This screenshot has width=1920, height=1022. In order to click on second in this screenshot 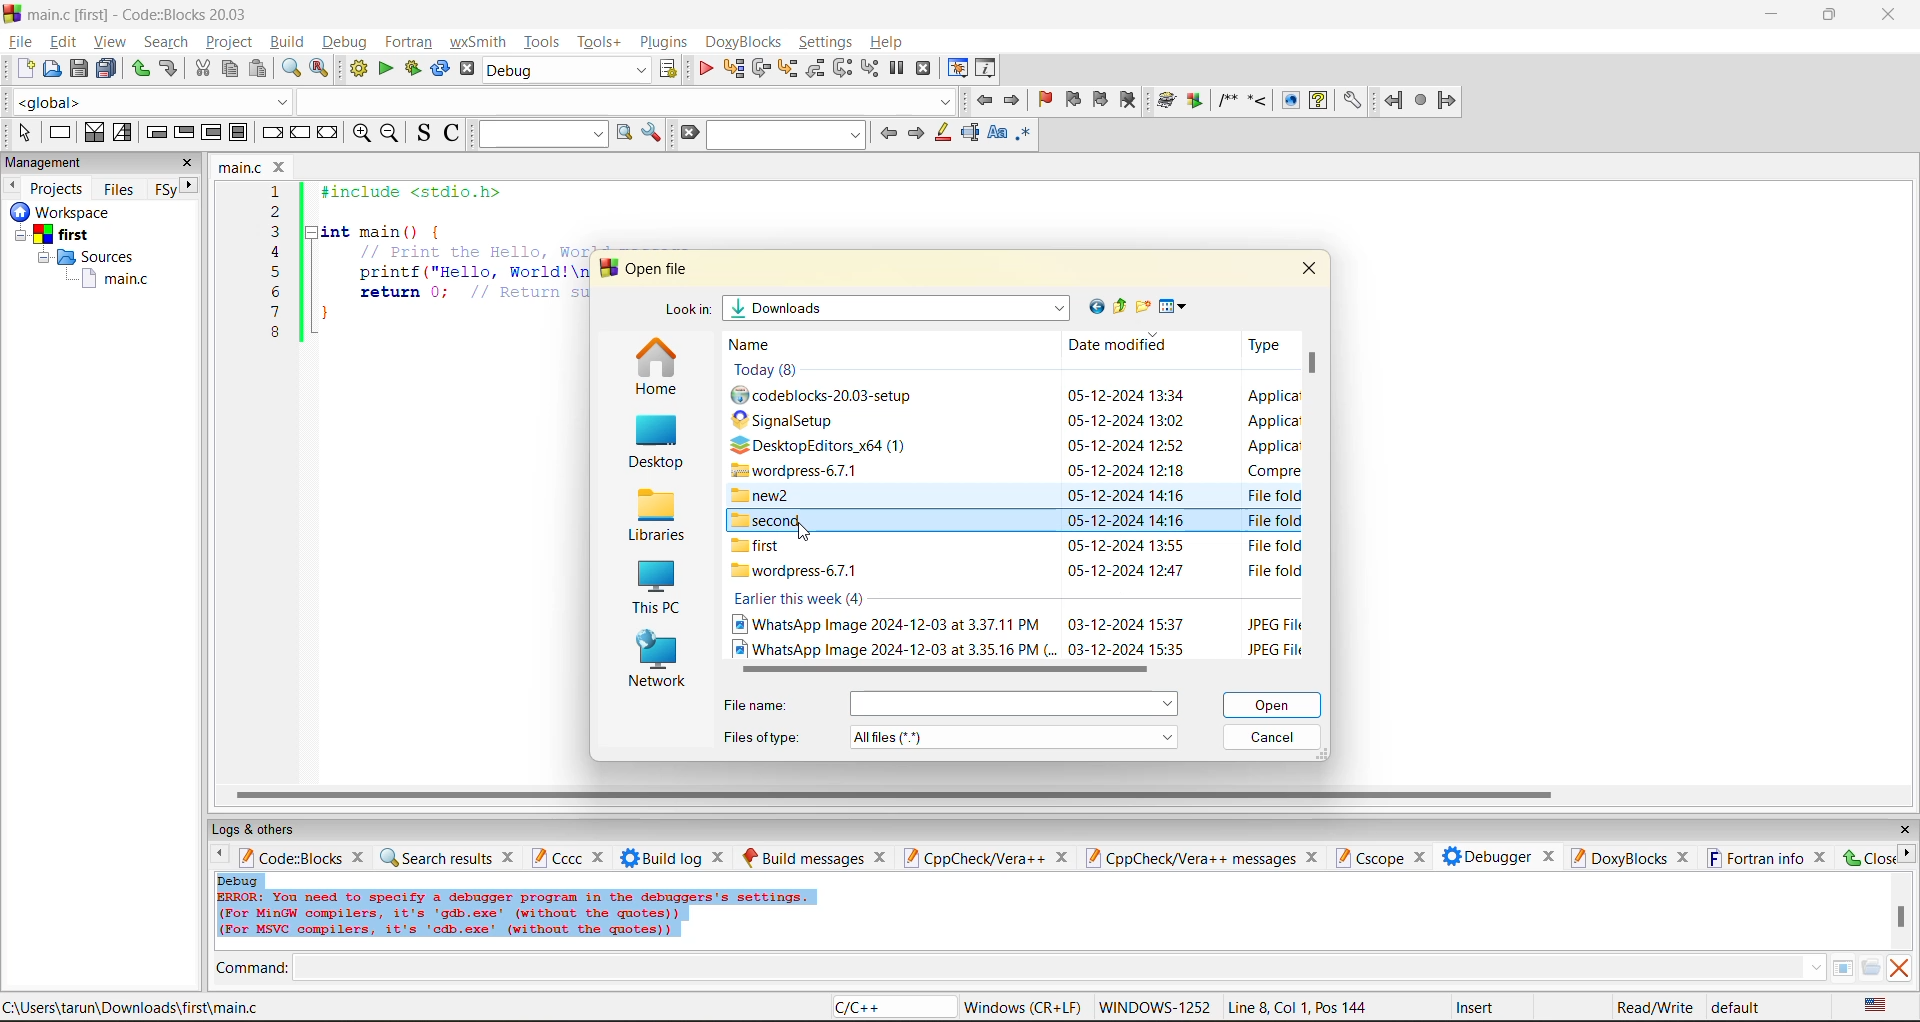, I will do `click(770, 520)`.